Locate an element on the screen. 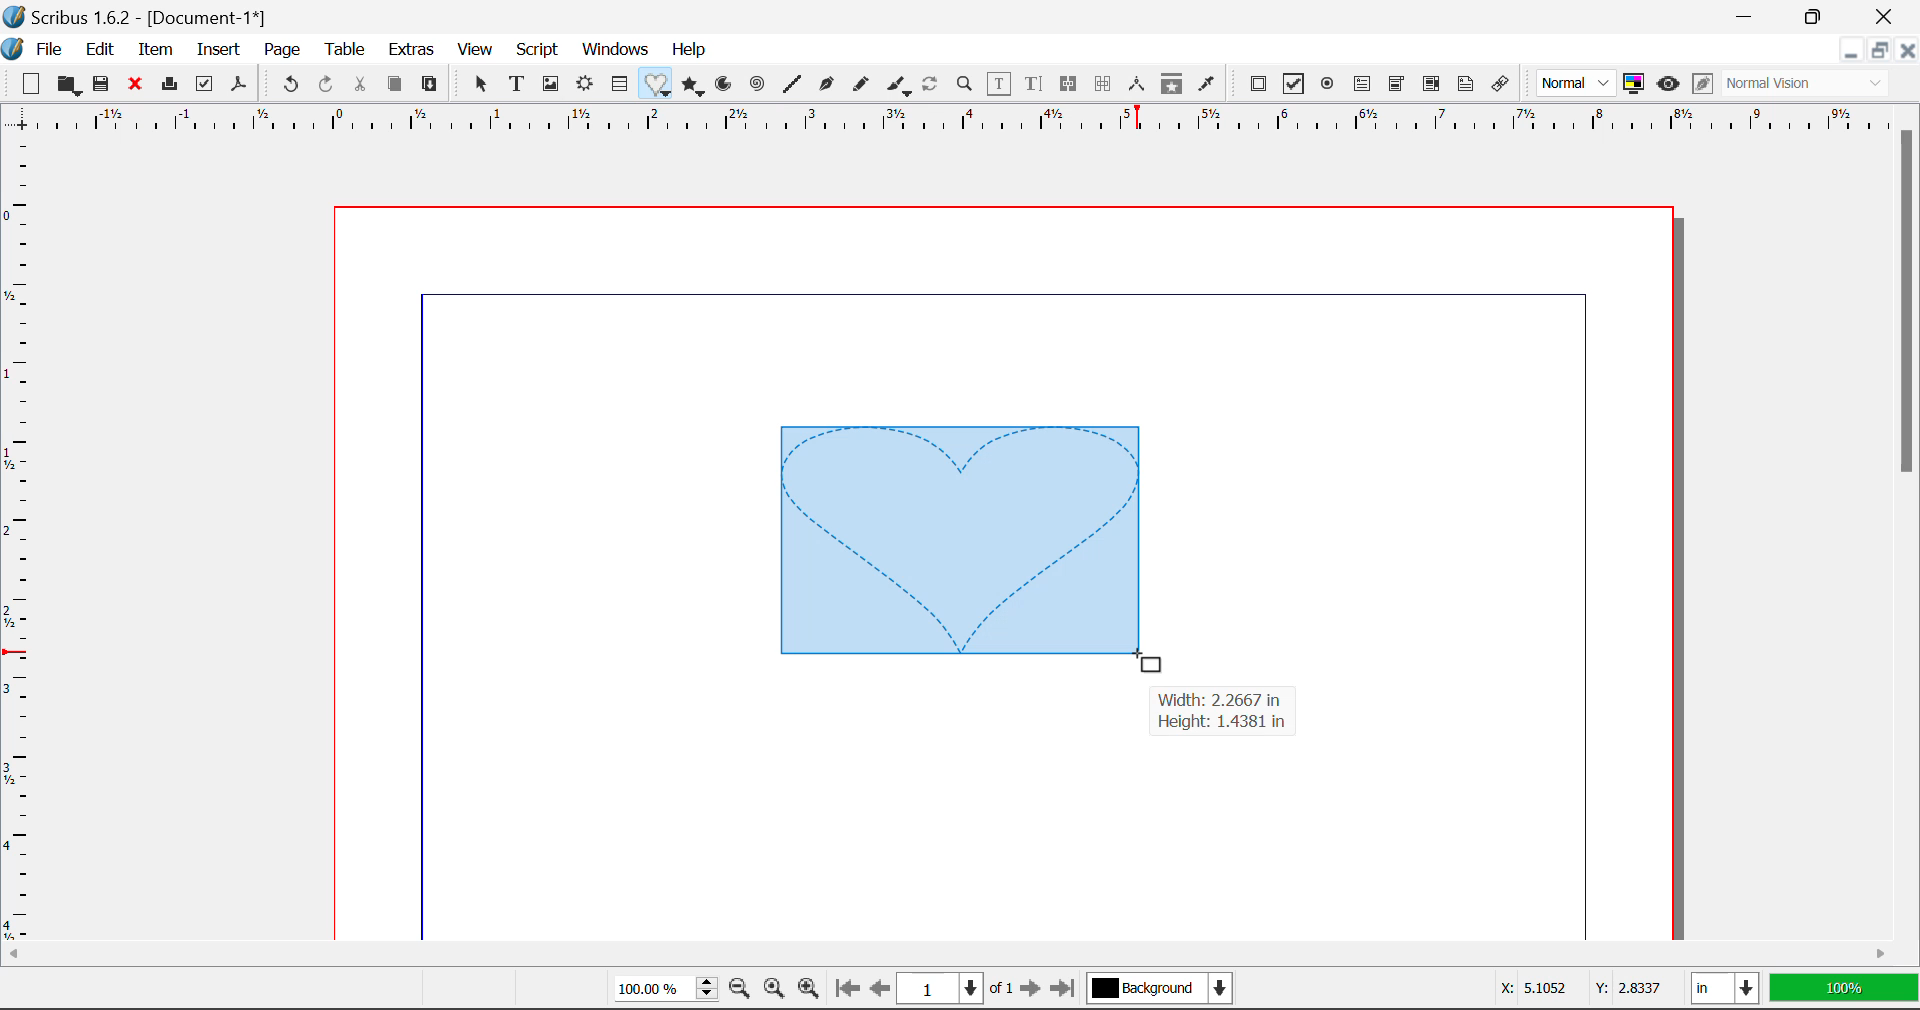 Image resolution: width=1920 pixels, height=1010 pixels. Page is located at coordinates (284, 50).